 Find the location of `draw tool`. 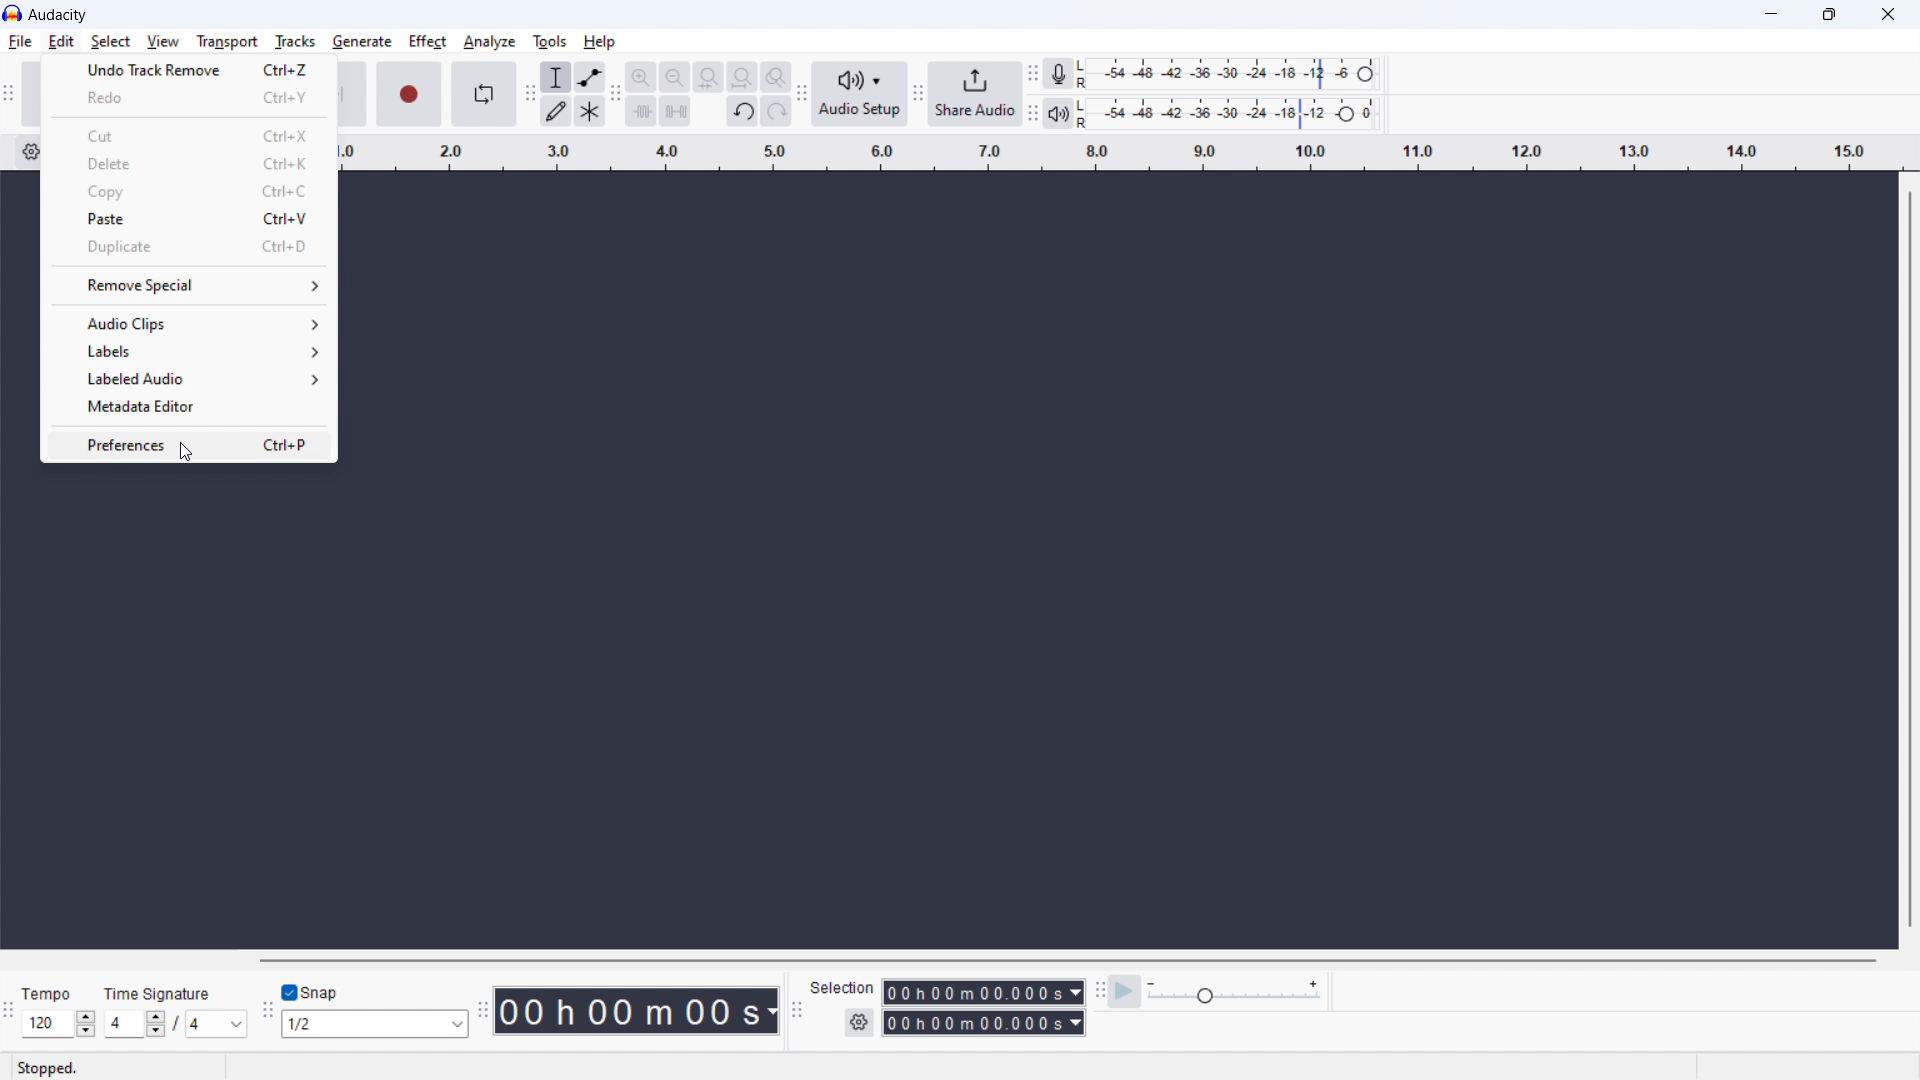

draw tool is located at coordinates (557, 110).